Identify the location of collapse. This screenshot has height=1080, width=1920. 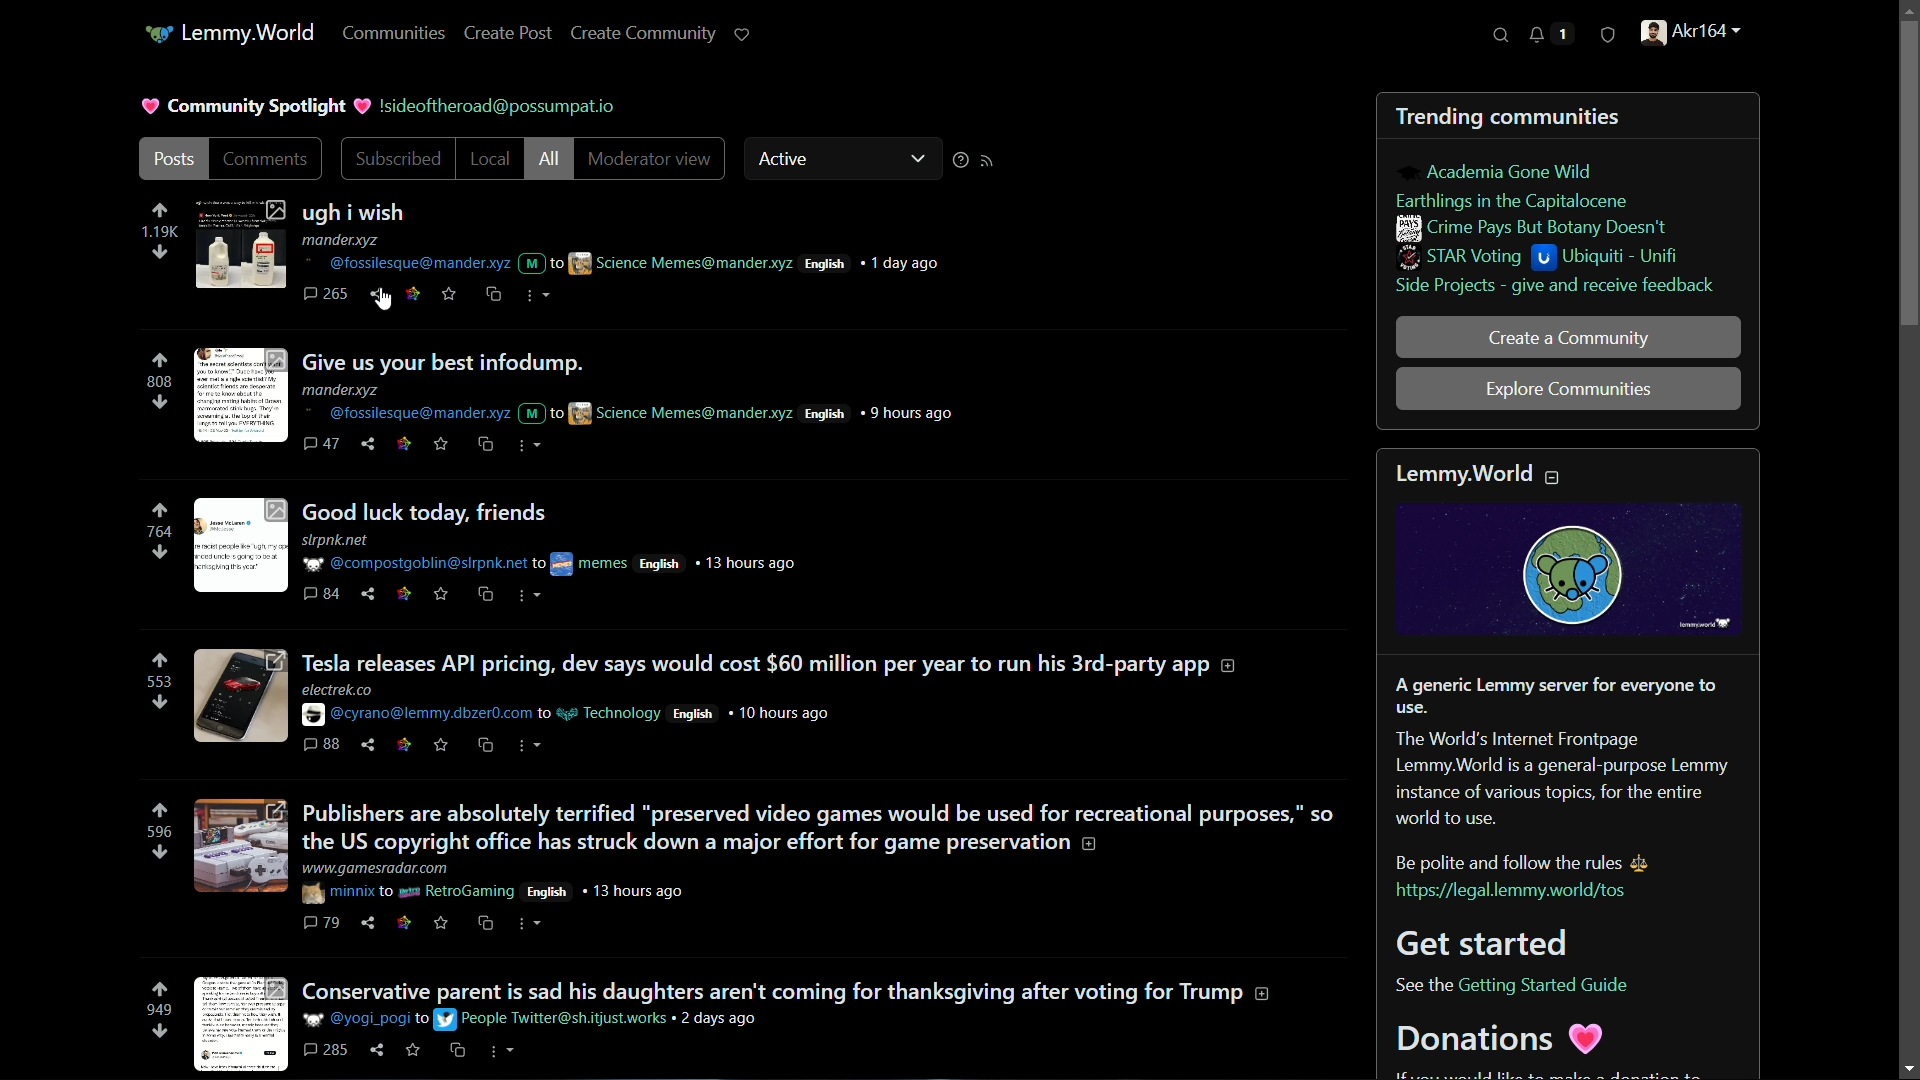
(1554, 476).